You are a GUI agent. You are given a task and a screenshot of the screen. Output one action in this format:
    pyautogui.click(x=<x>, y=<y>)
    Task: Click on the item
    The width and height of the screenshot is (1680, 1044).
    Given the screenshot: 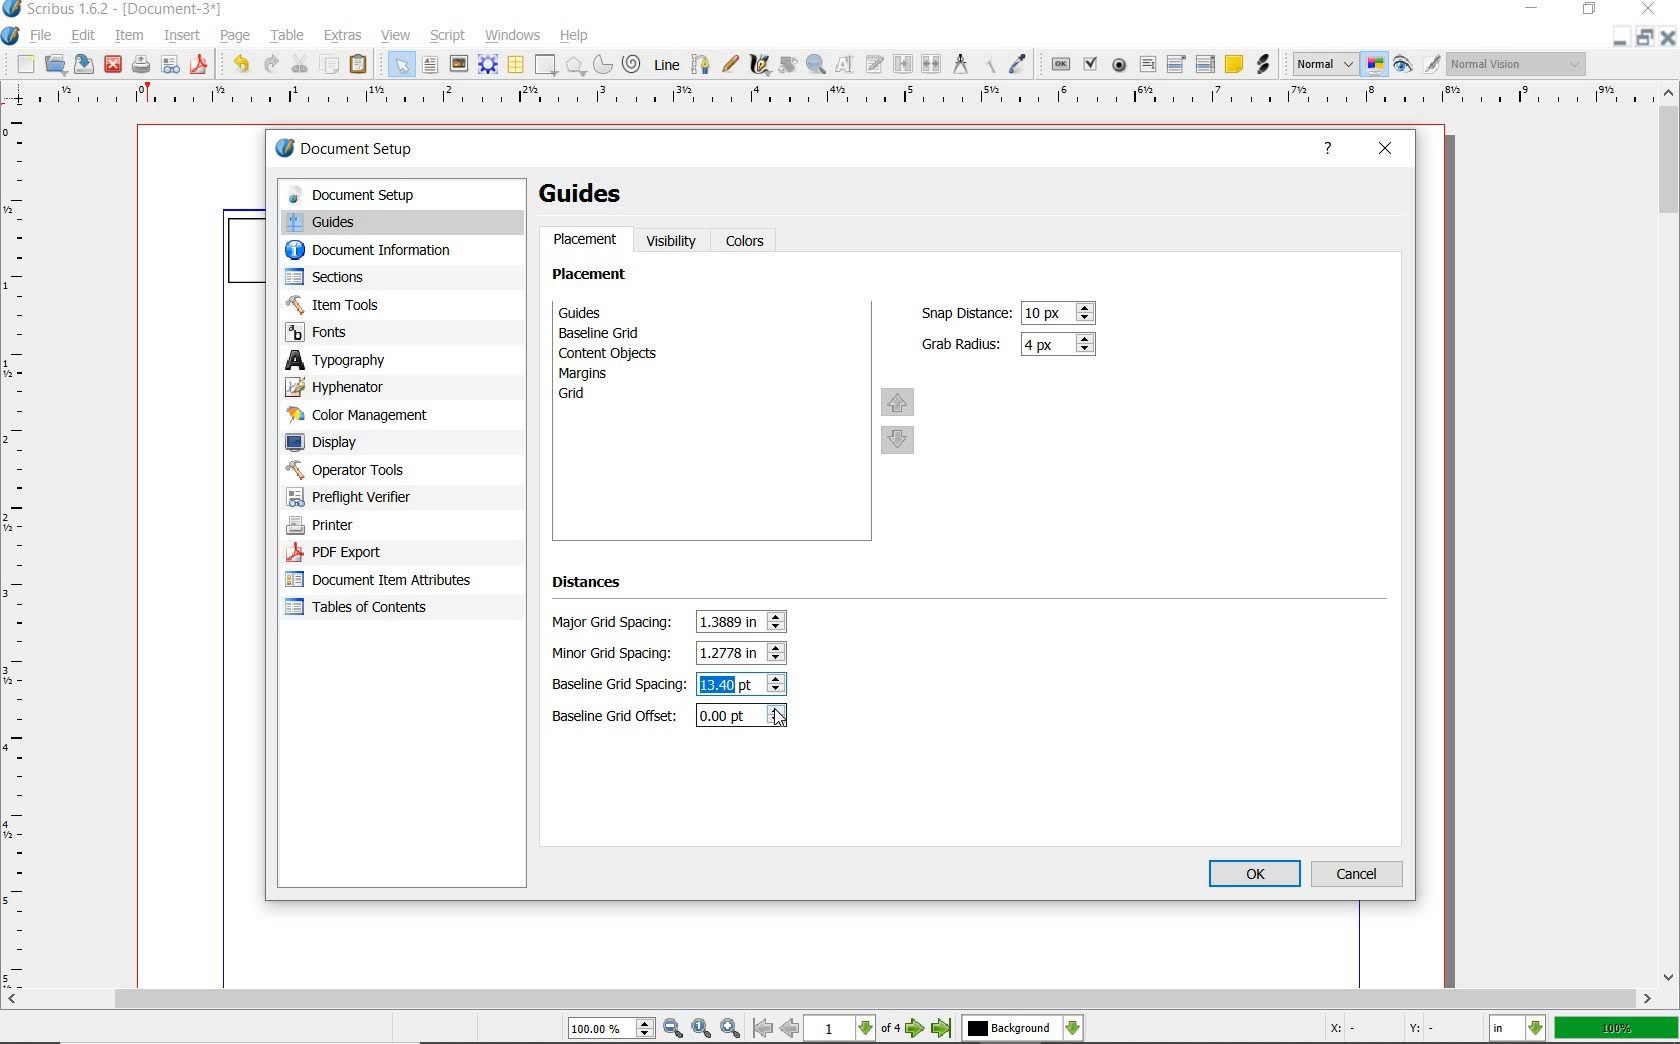 What is the action you would take?
    pyautogui.click(x=129, y=37)
    